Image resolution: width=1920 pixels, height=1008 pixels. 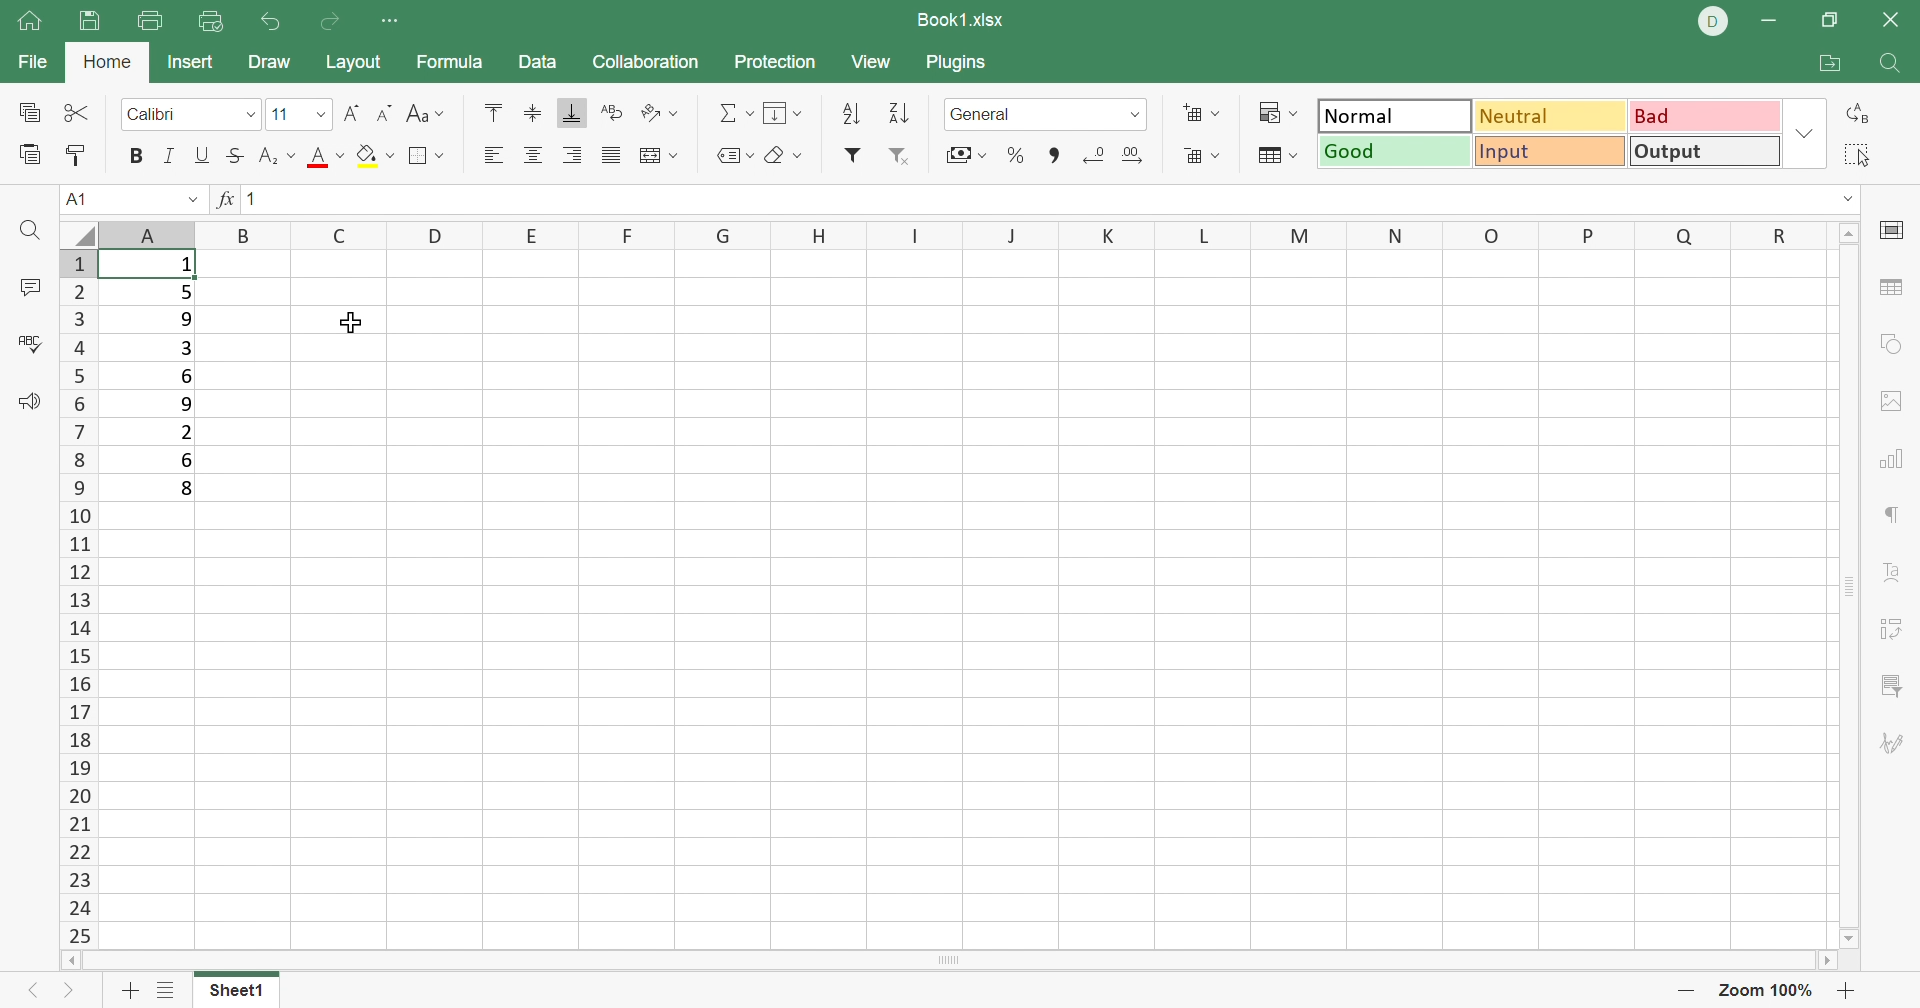 What do you see at coordinates (1847, 992) in the screenshot?
I see `Zoom in` at bounding box center [1847, 992].